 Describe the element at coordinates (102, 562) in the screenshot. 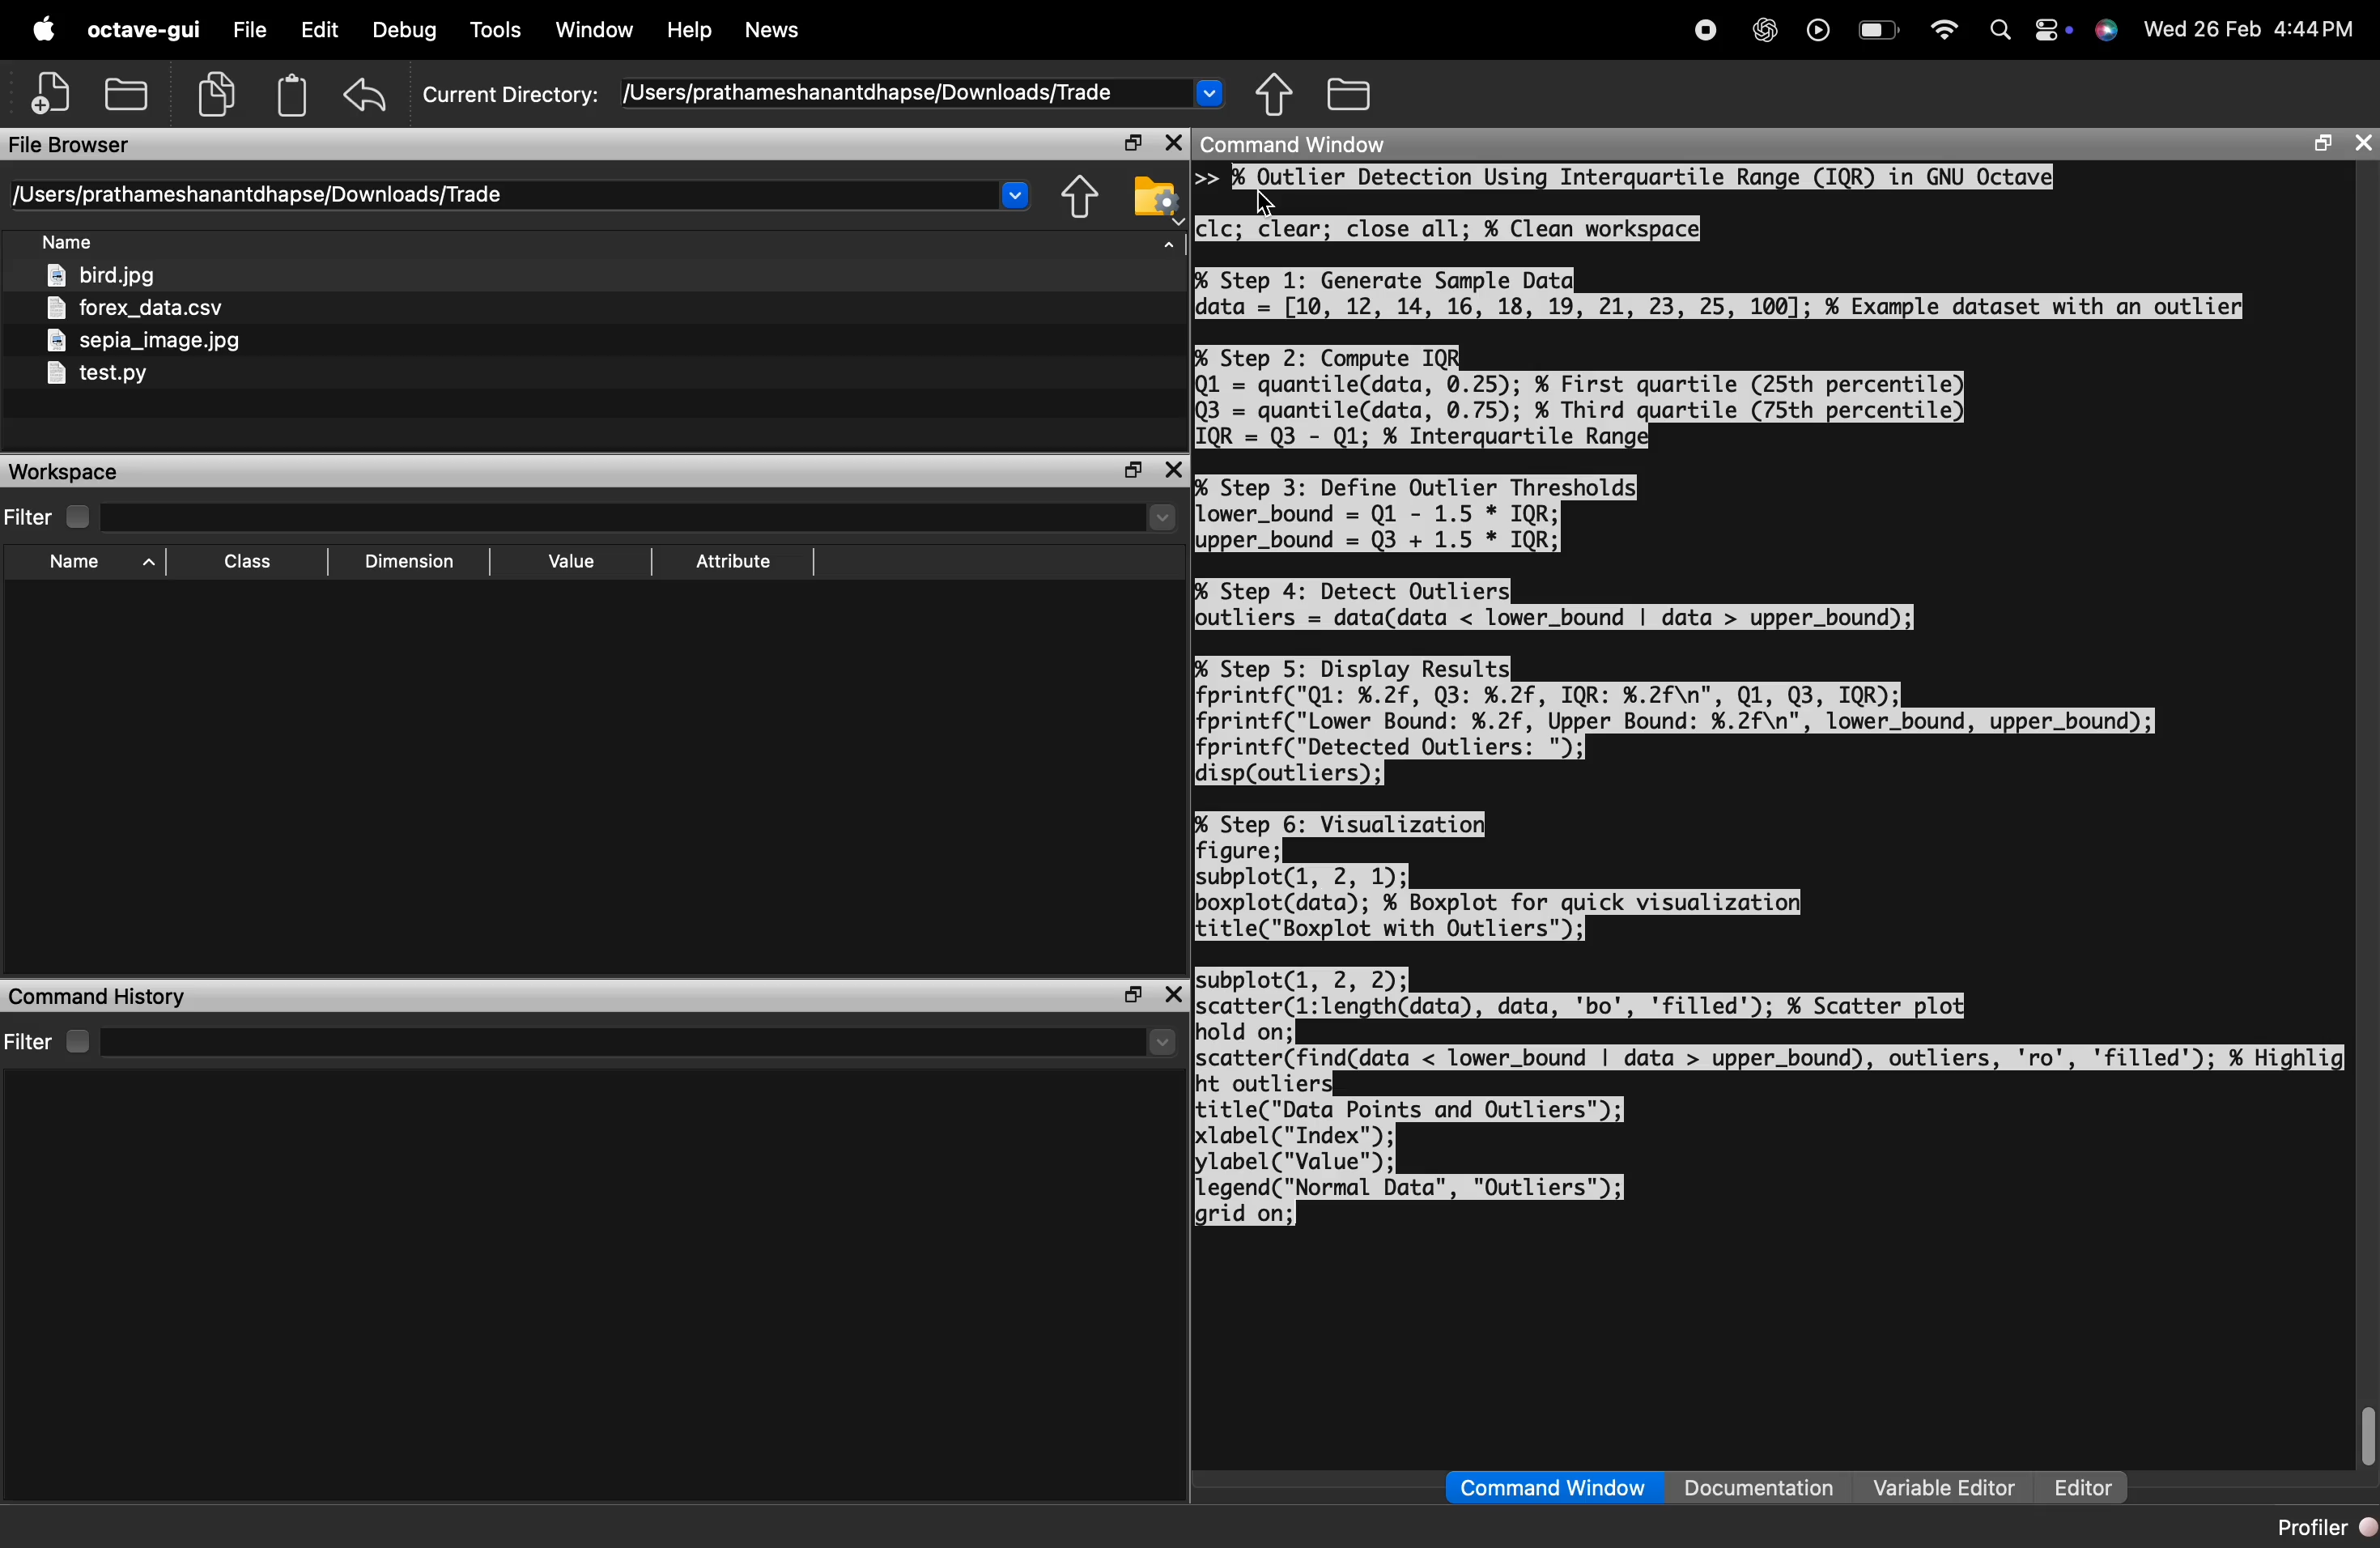

I see `Name ^` at that location.